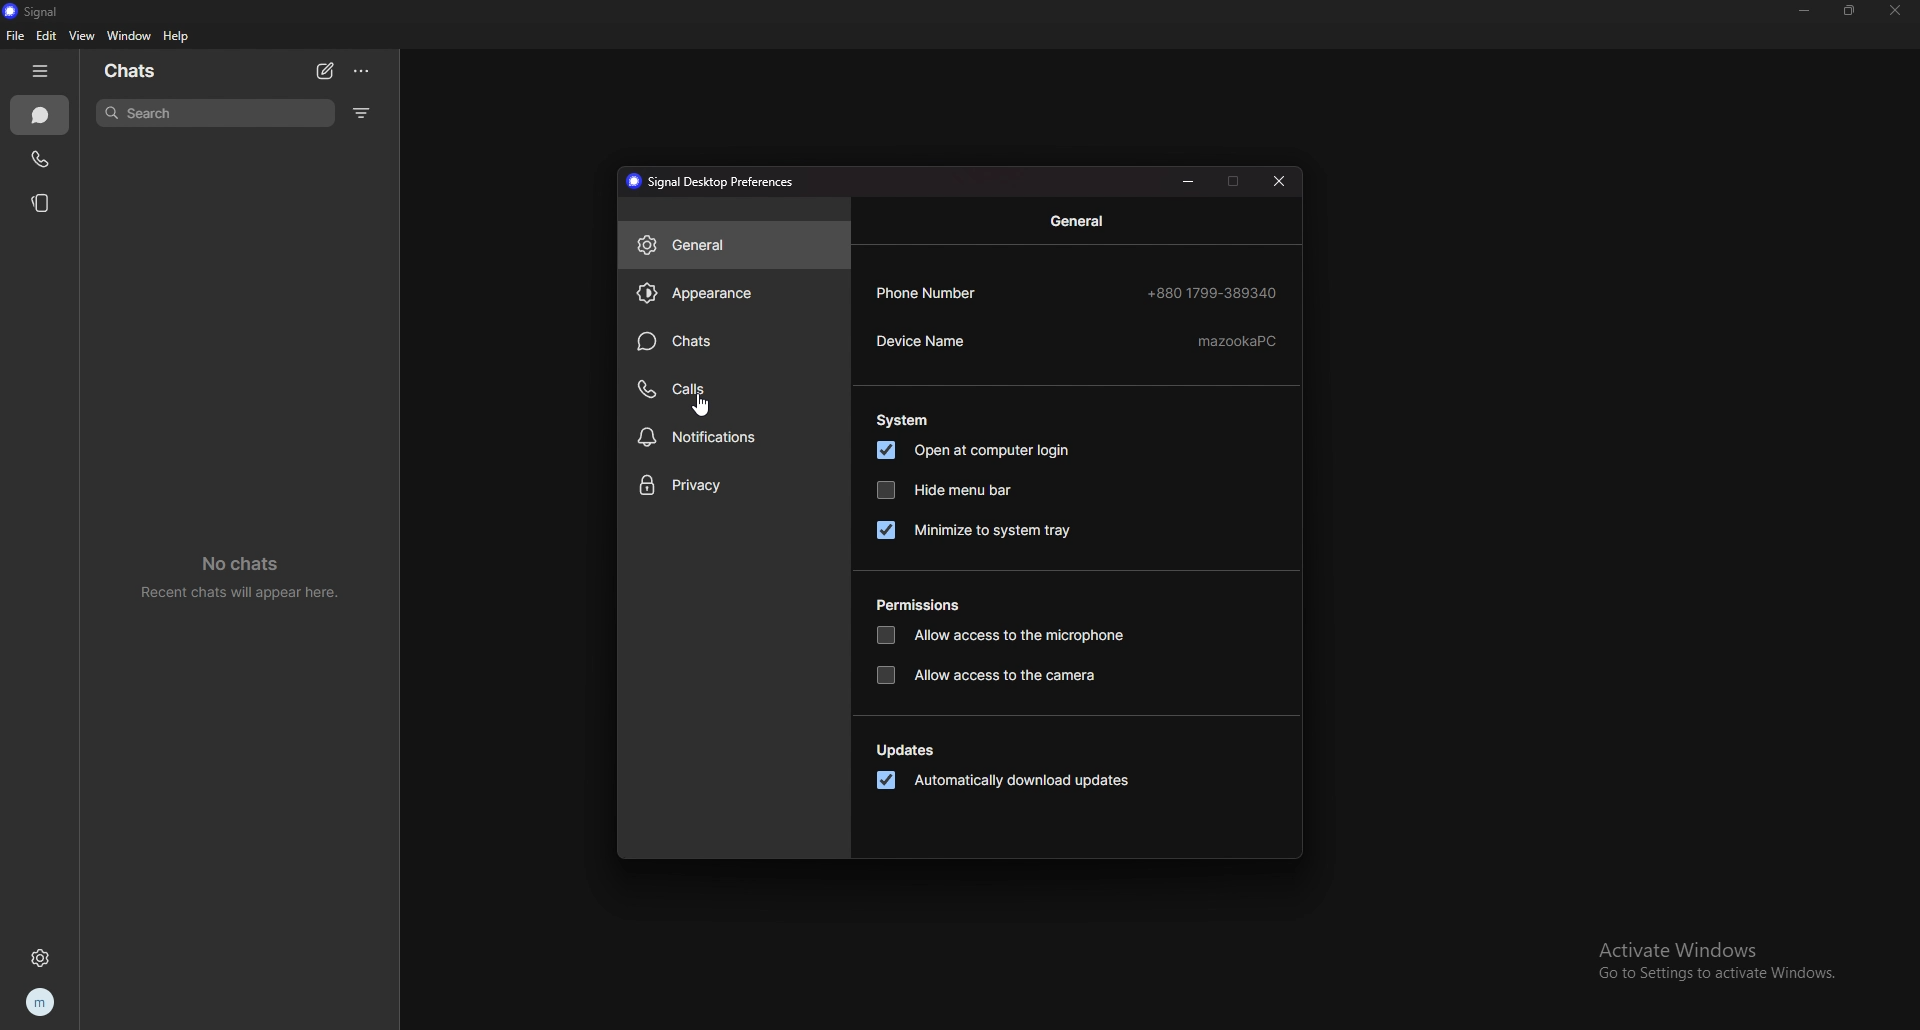 Image resolution: width=1920 pixels, height=1030 pixels. What do you see at coordinates (249, 576) in the screenshot?
I see `no chats` at bounding box center [249, 576].